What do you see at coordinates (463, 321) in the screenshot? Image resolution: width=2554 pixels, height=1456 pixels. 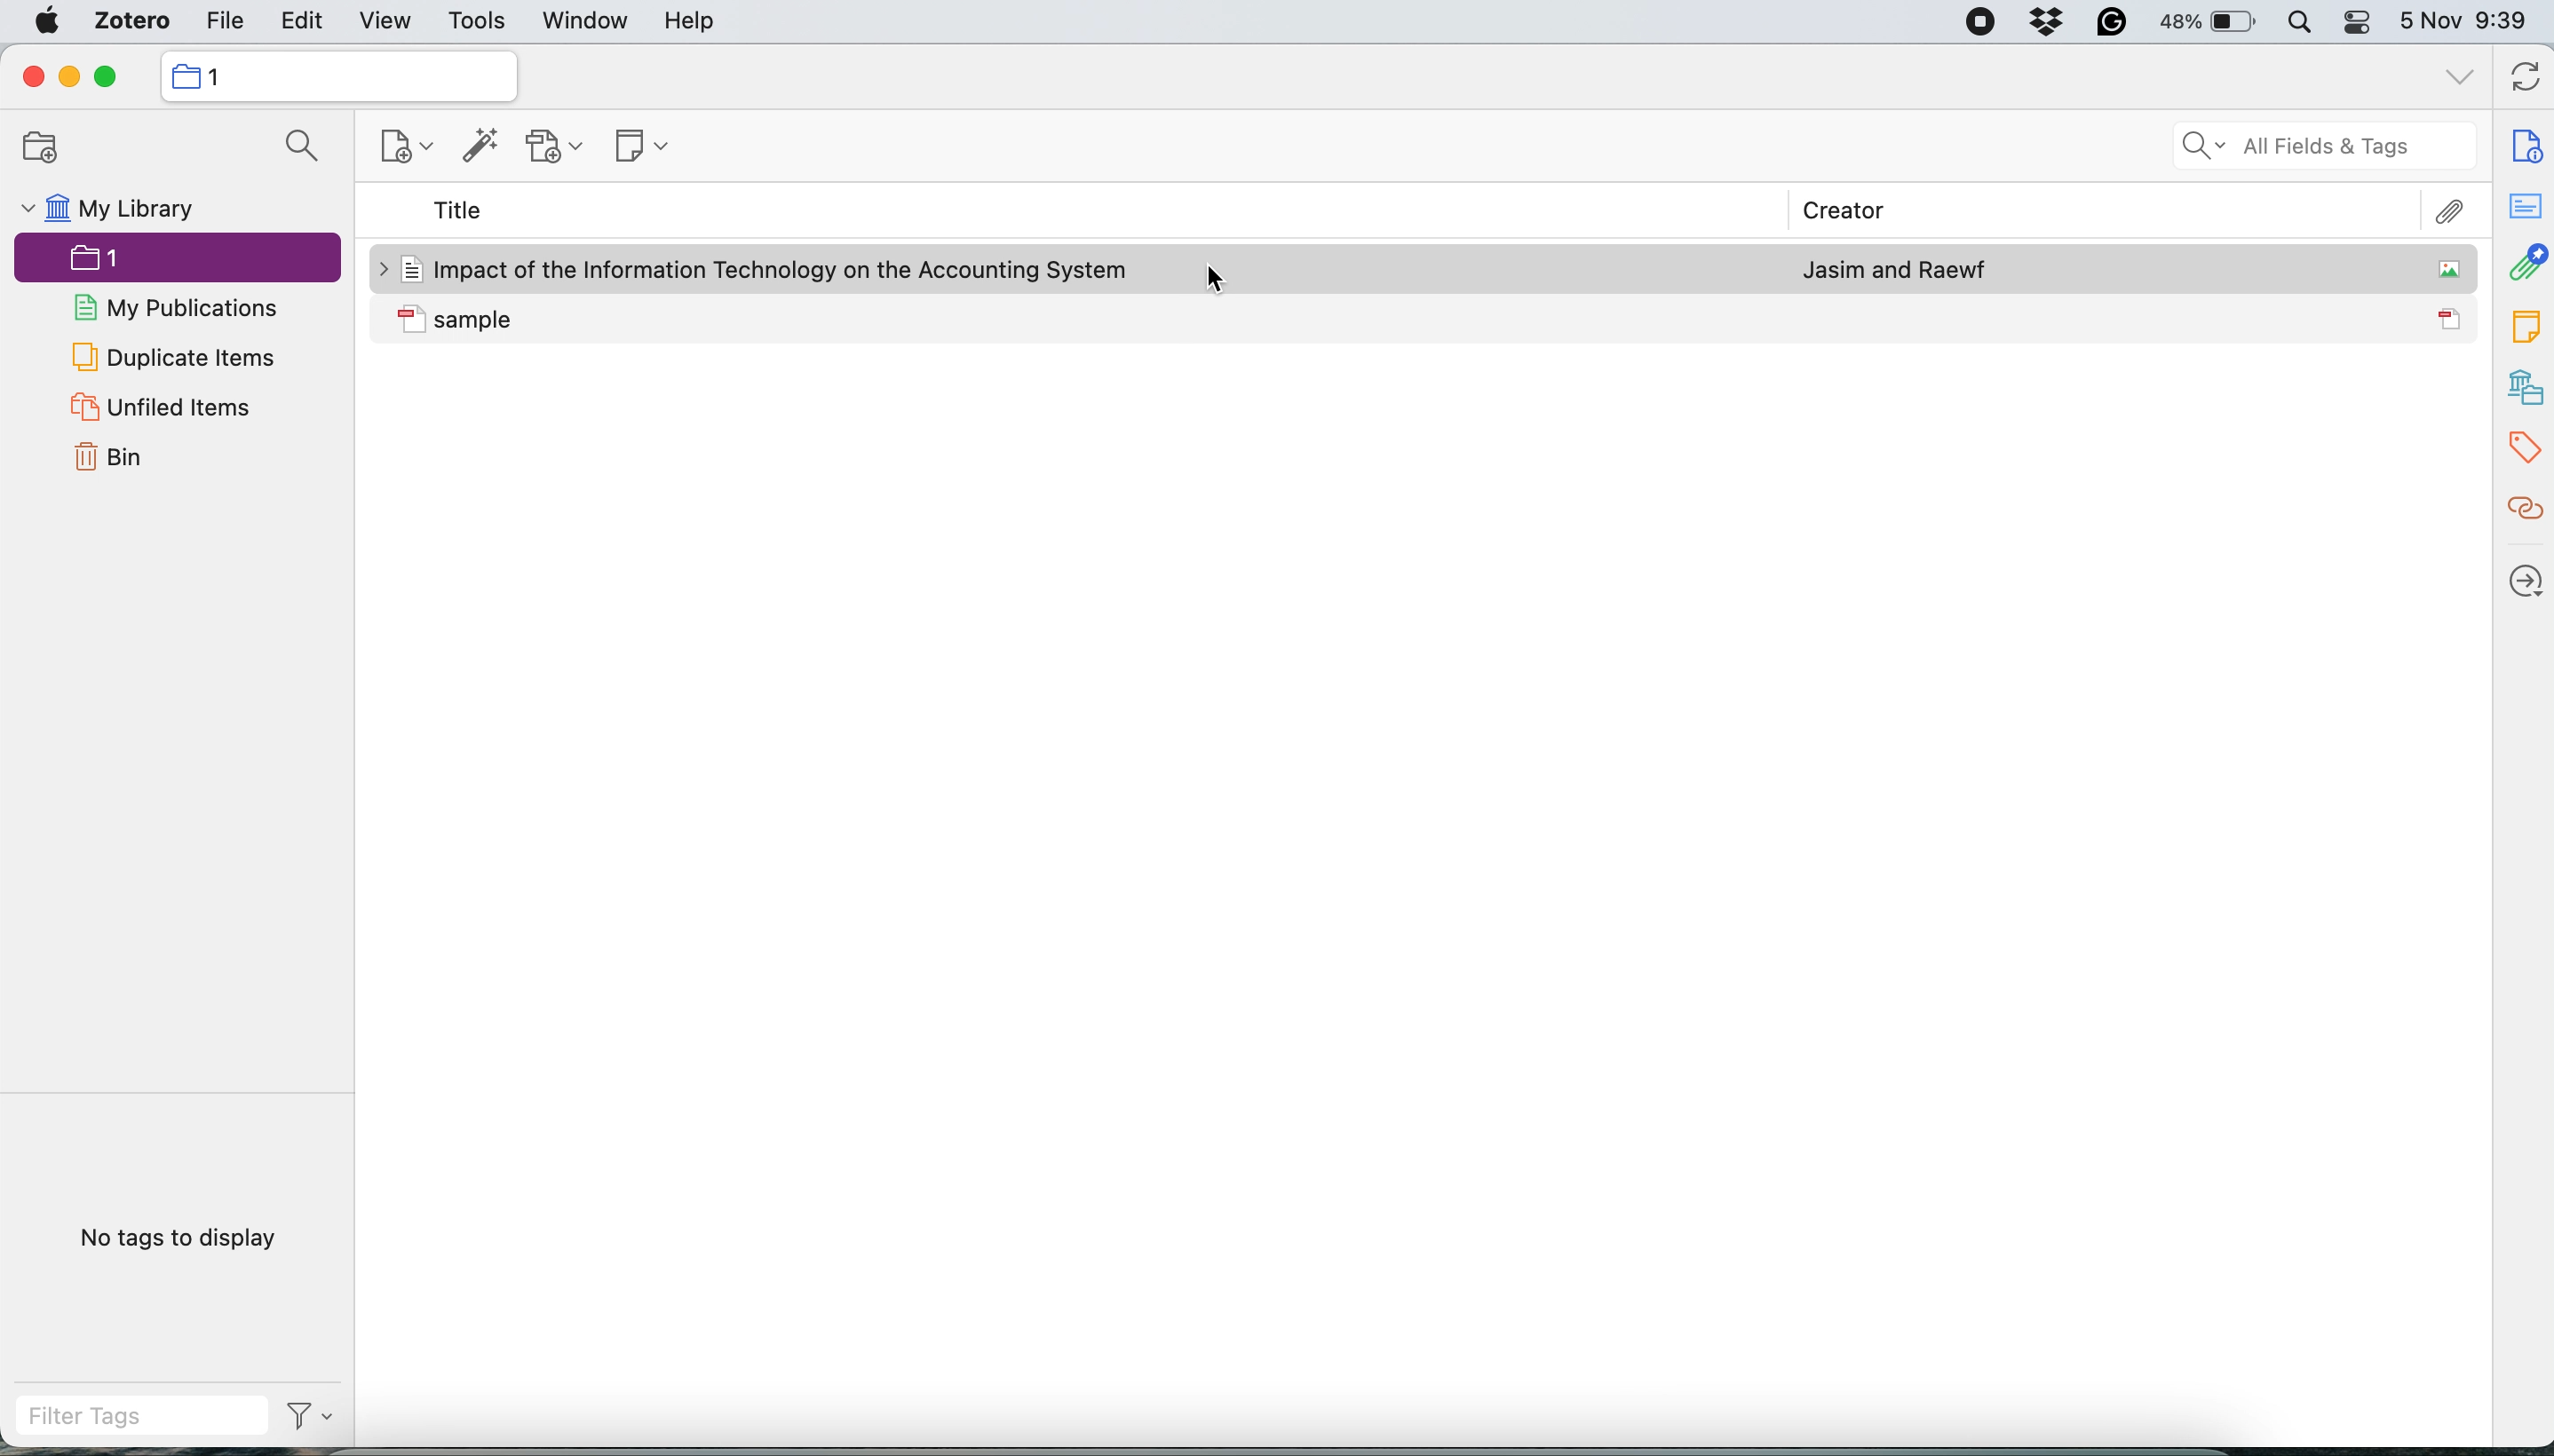 I see `sample` at bounding box center [463, 321].